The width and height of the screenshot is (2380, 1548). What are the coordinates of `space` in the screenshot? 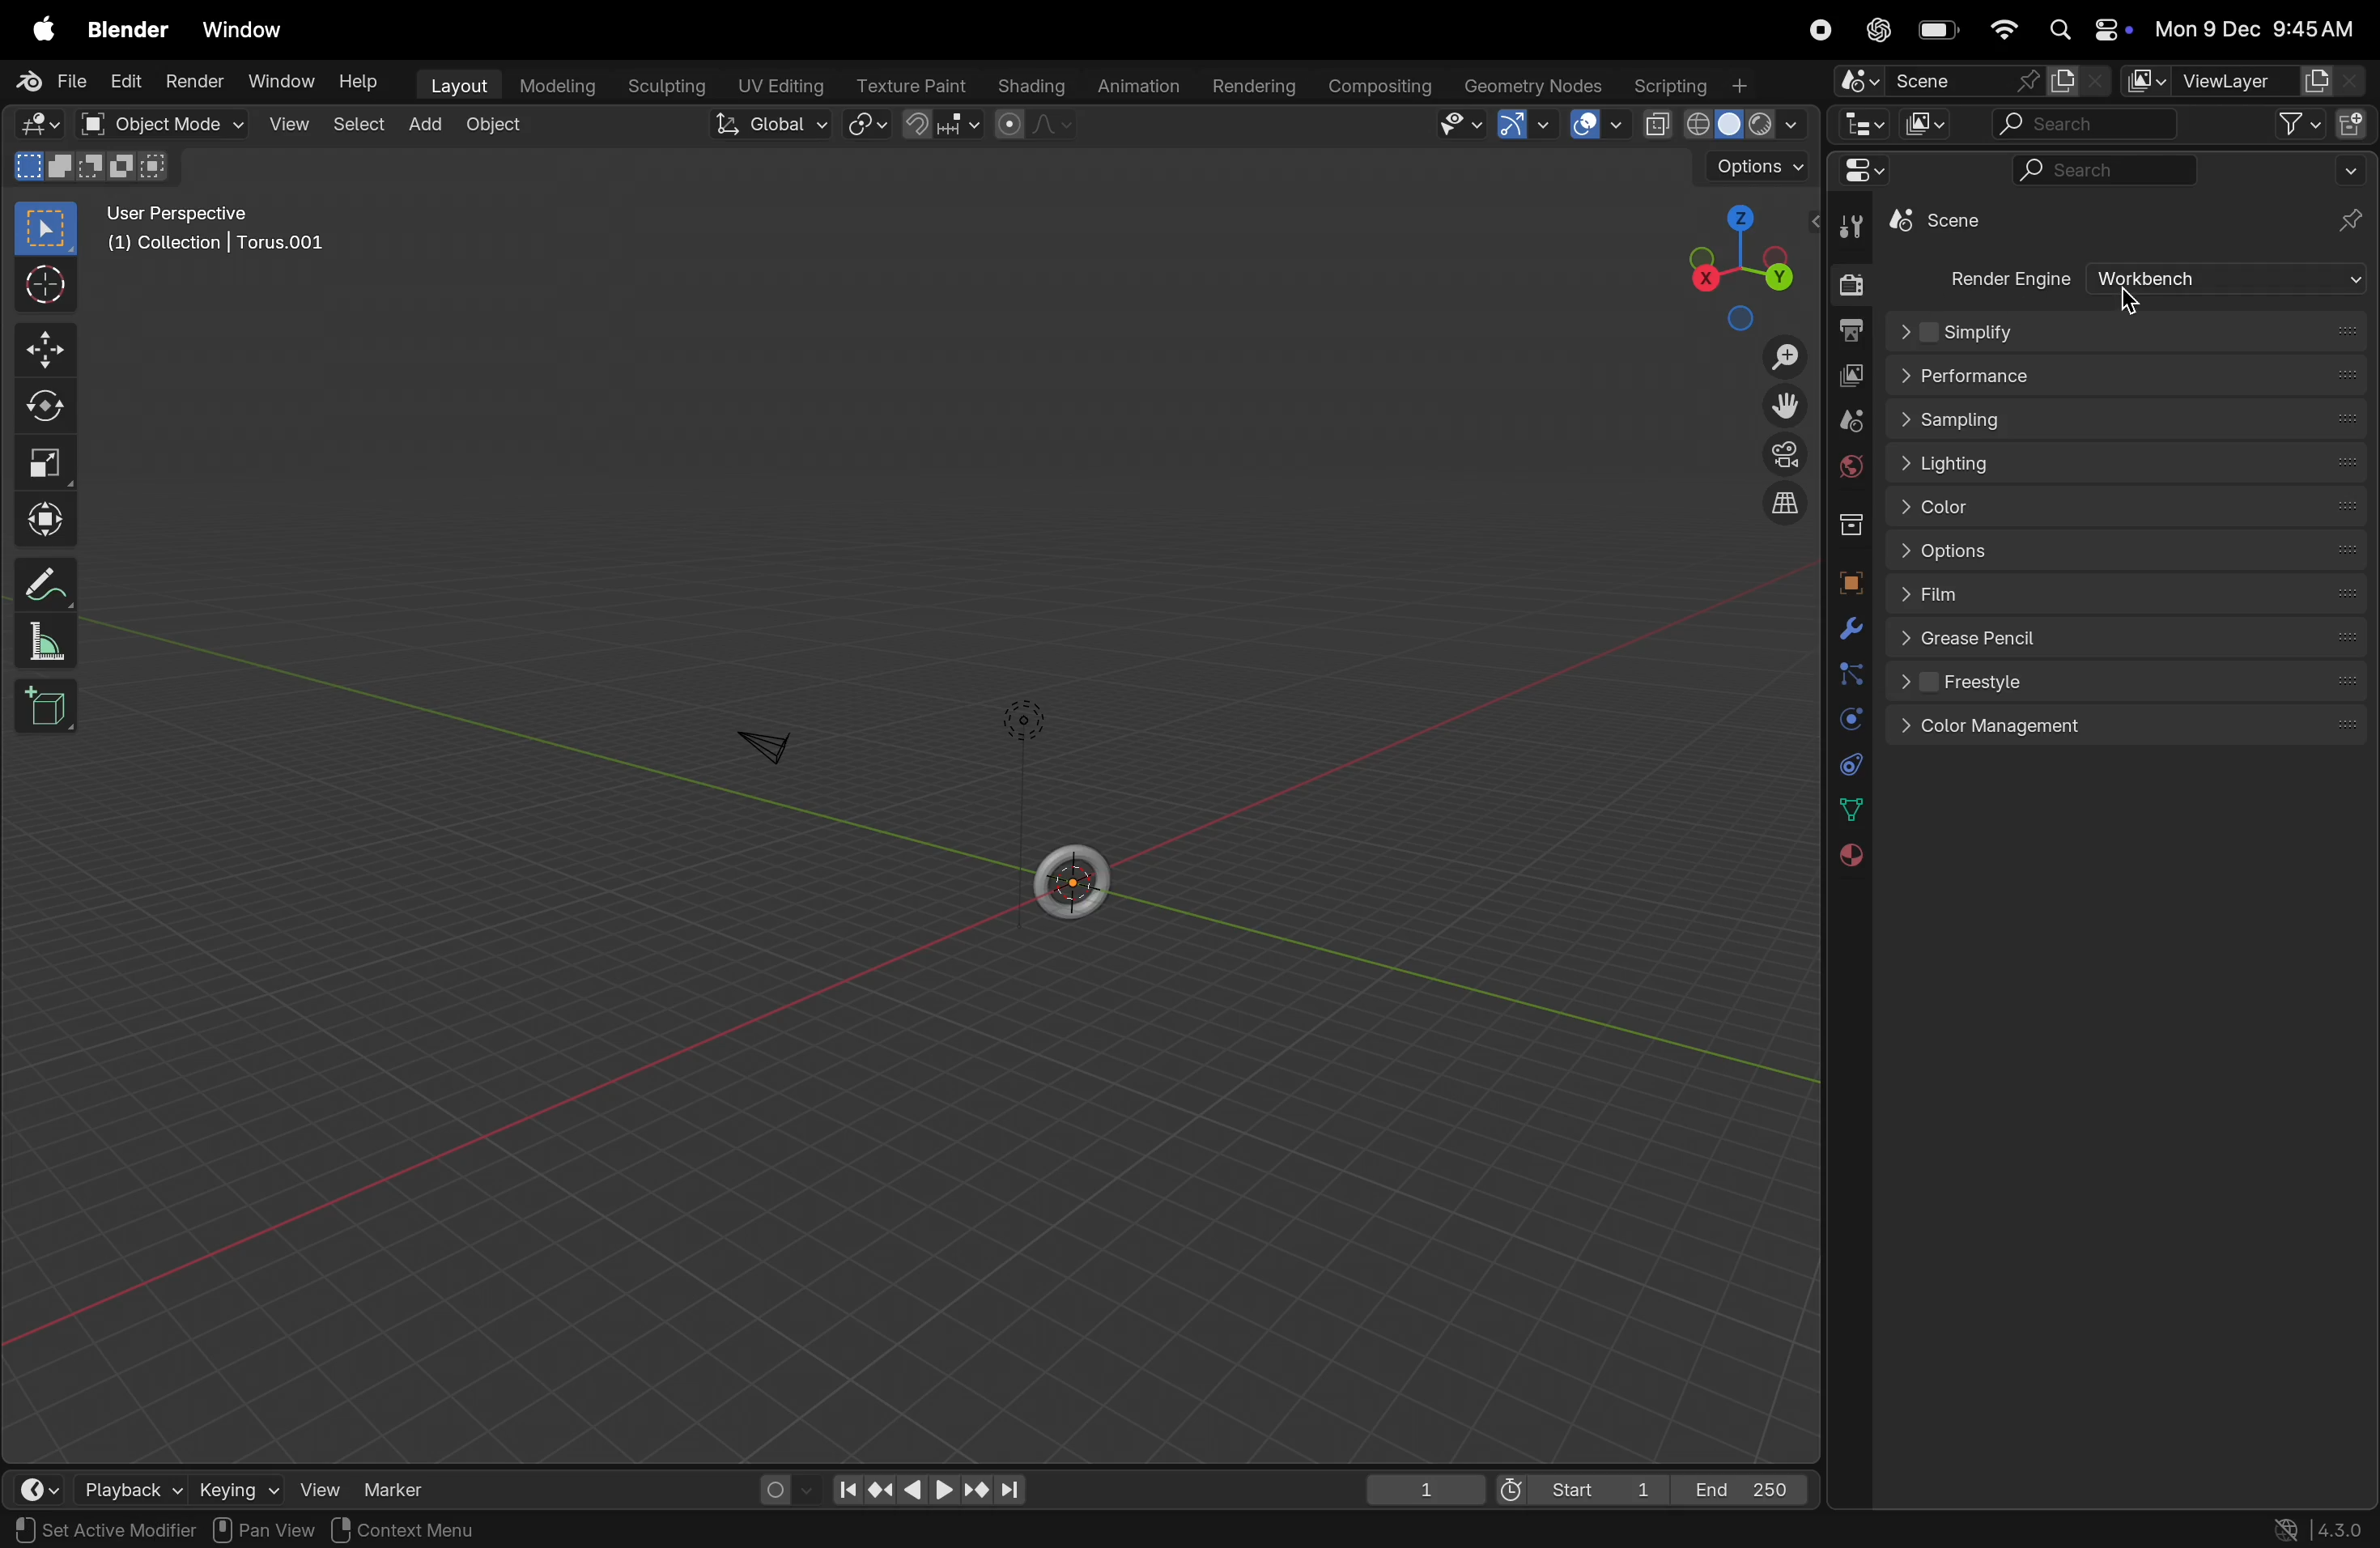 It's located at (1591, 126).